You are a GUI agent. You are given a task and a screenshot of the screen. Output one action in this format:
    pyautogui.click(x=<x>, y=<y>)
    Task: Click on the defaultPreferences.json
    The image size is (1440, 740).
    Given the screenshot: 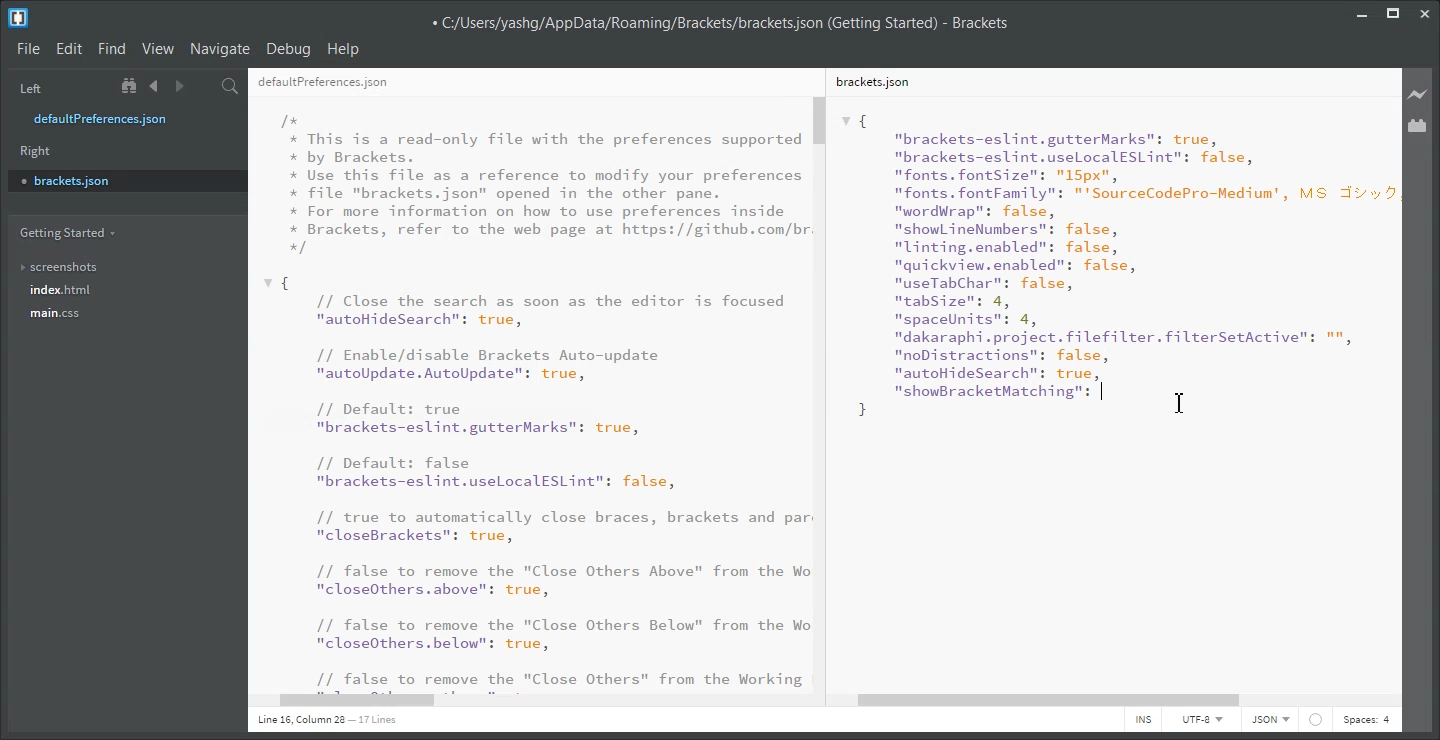 What is the action you would take?
    pyautogui.click(x=323, y=83)
    